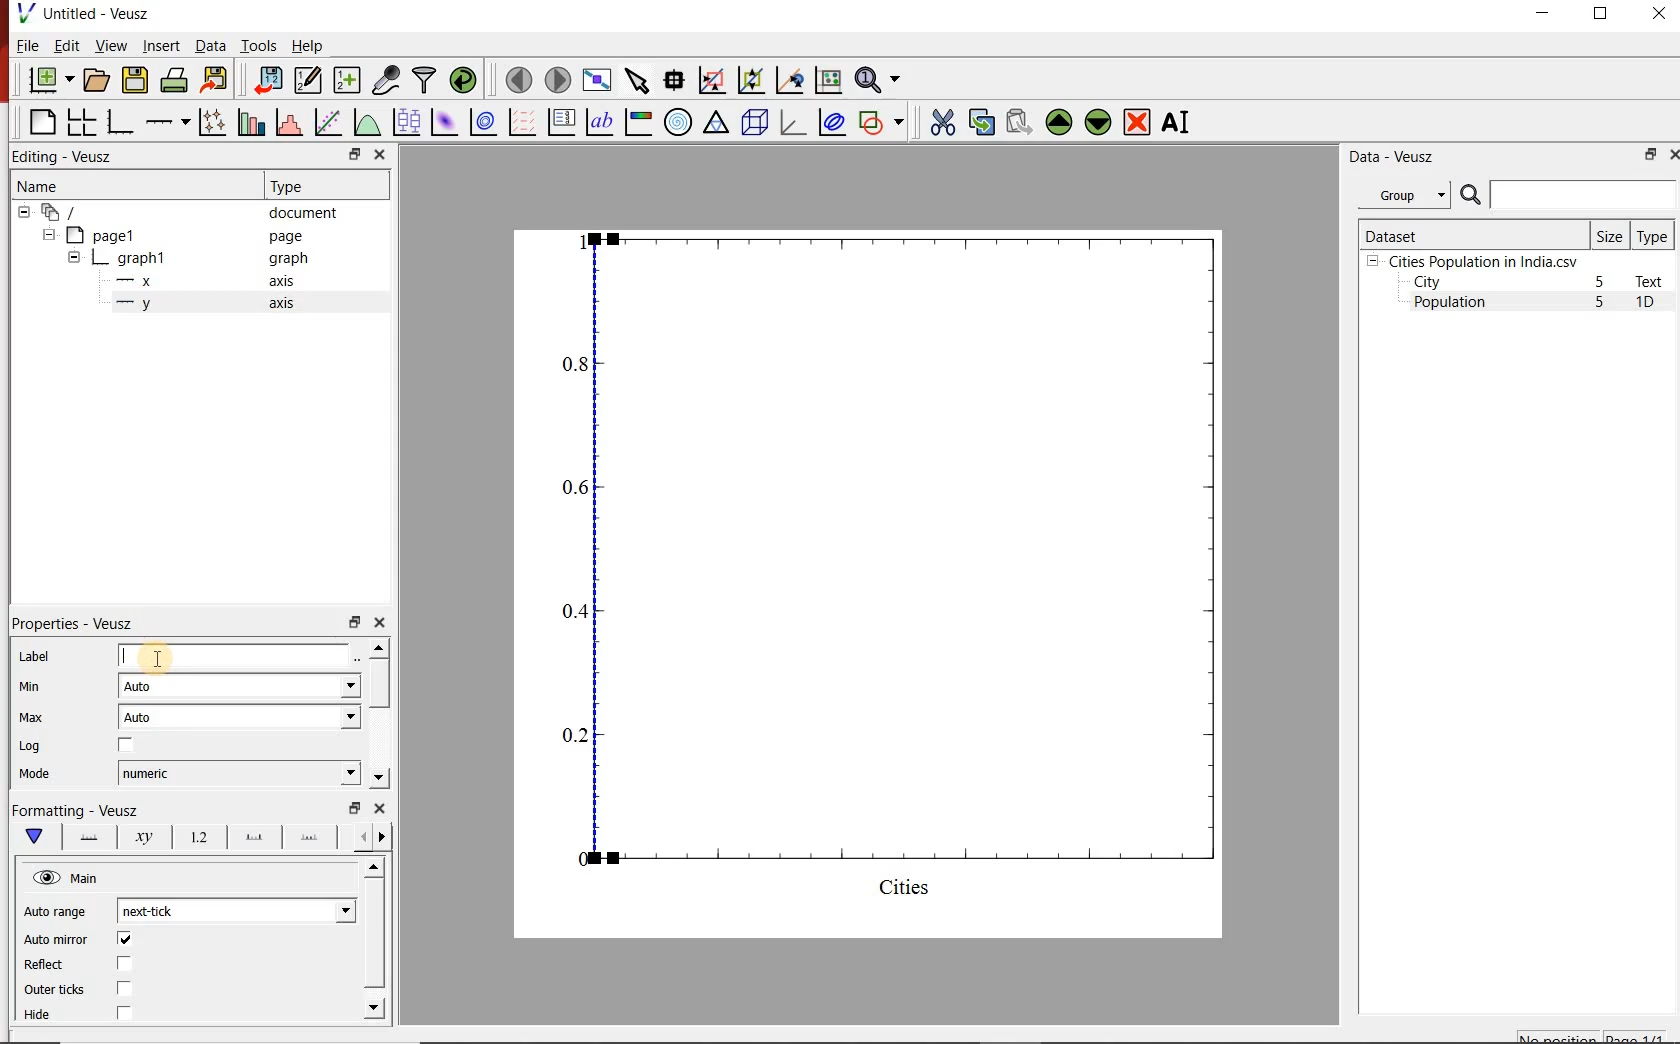 This screenshot has height=1044, width=1680. I want to click on capture remote data, so click(384, 80).